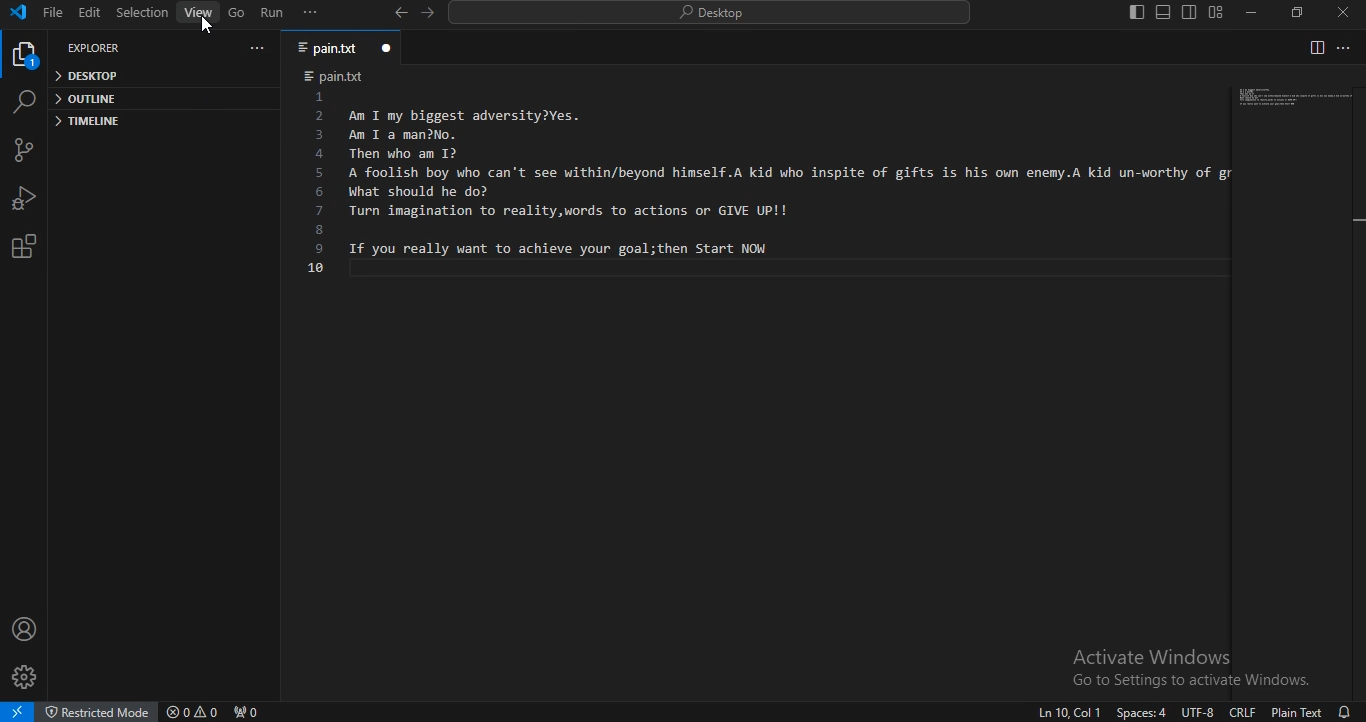 The image size is (1366, 722). I want to click on image, so click(1293, 100).